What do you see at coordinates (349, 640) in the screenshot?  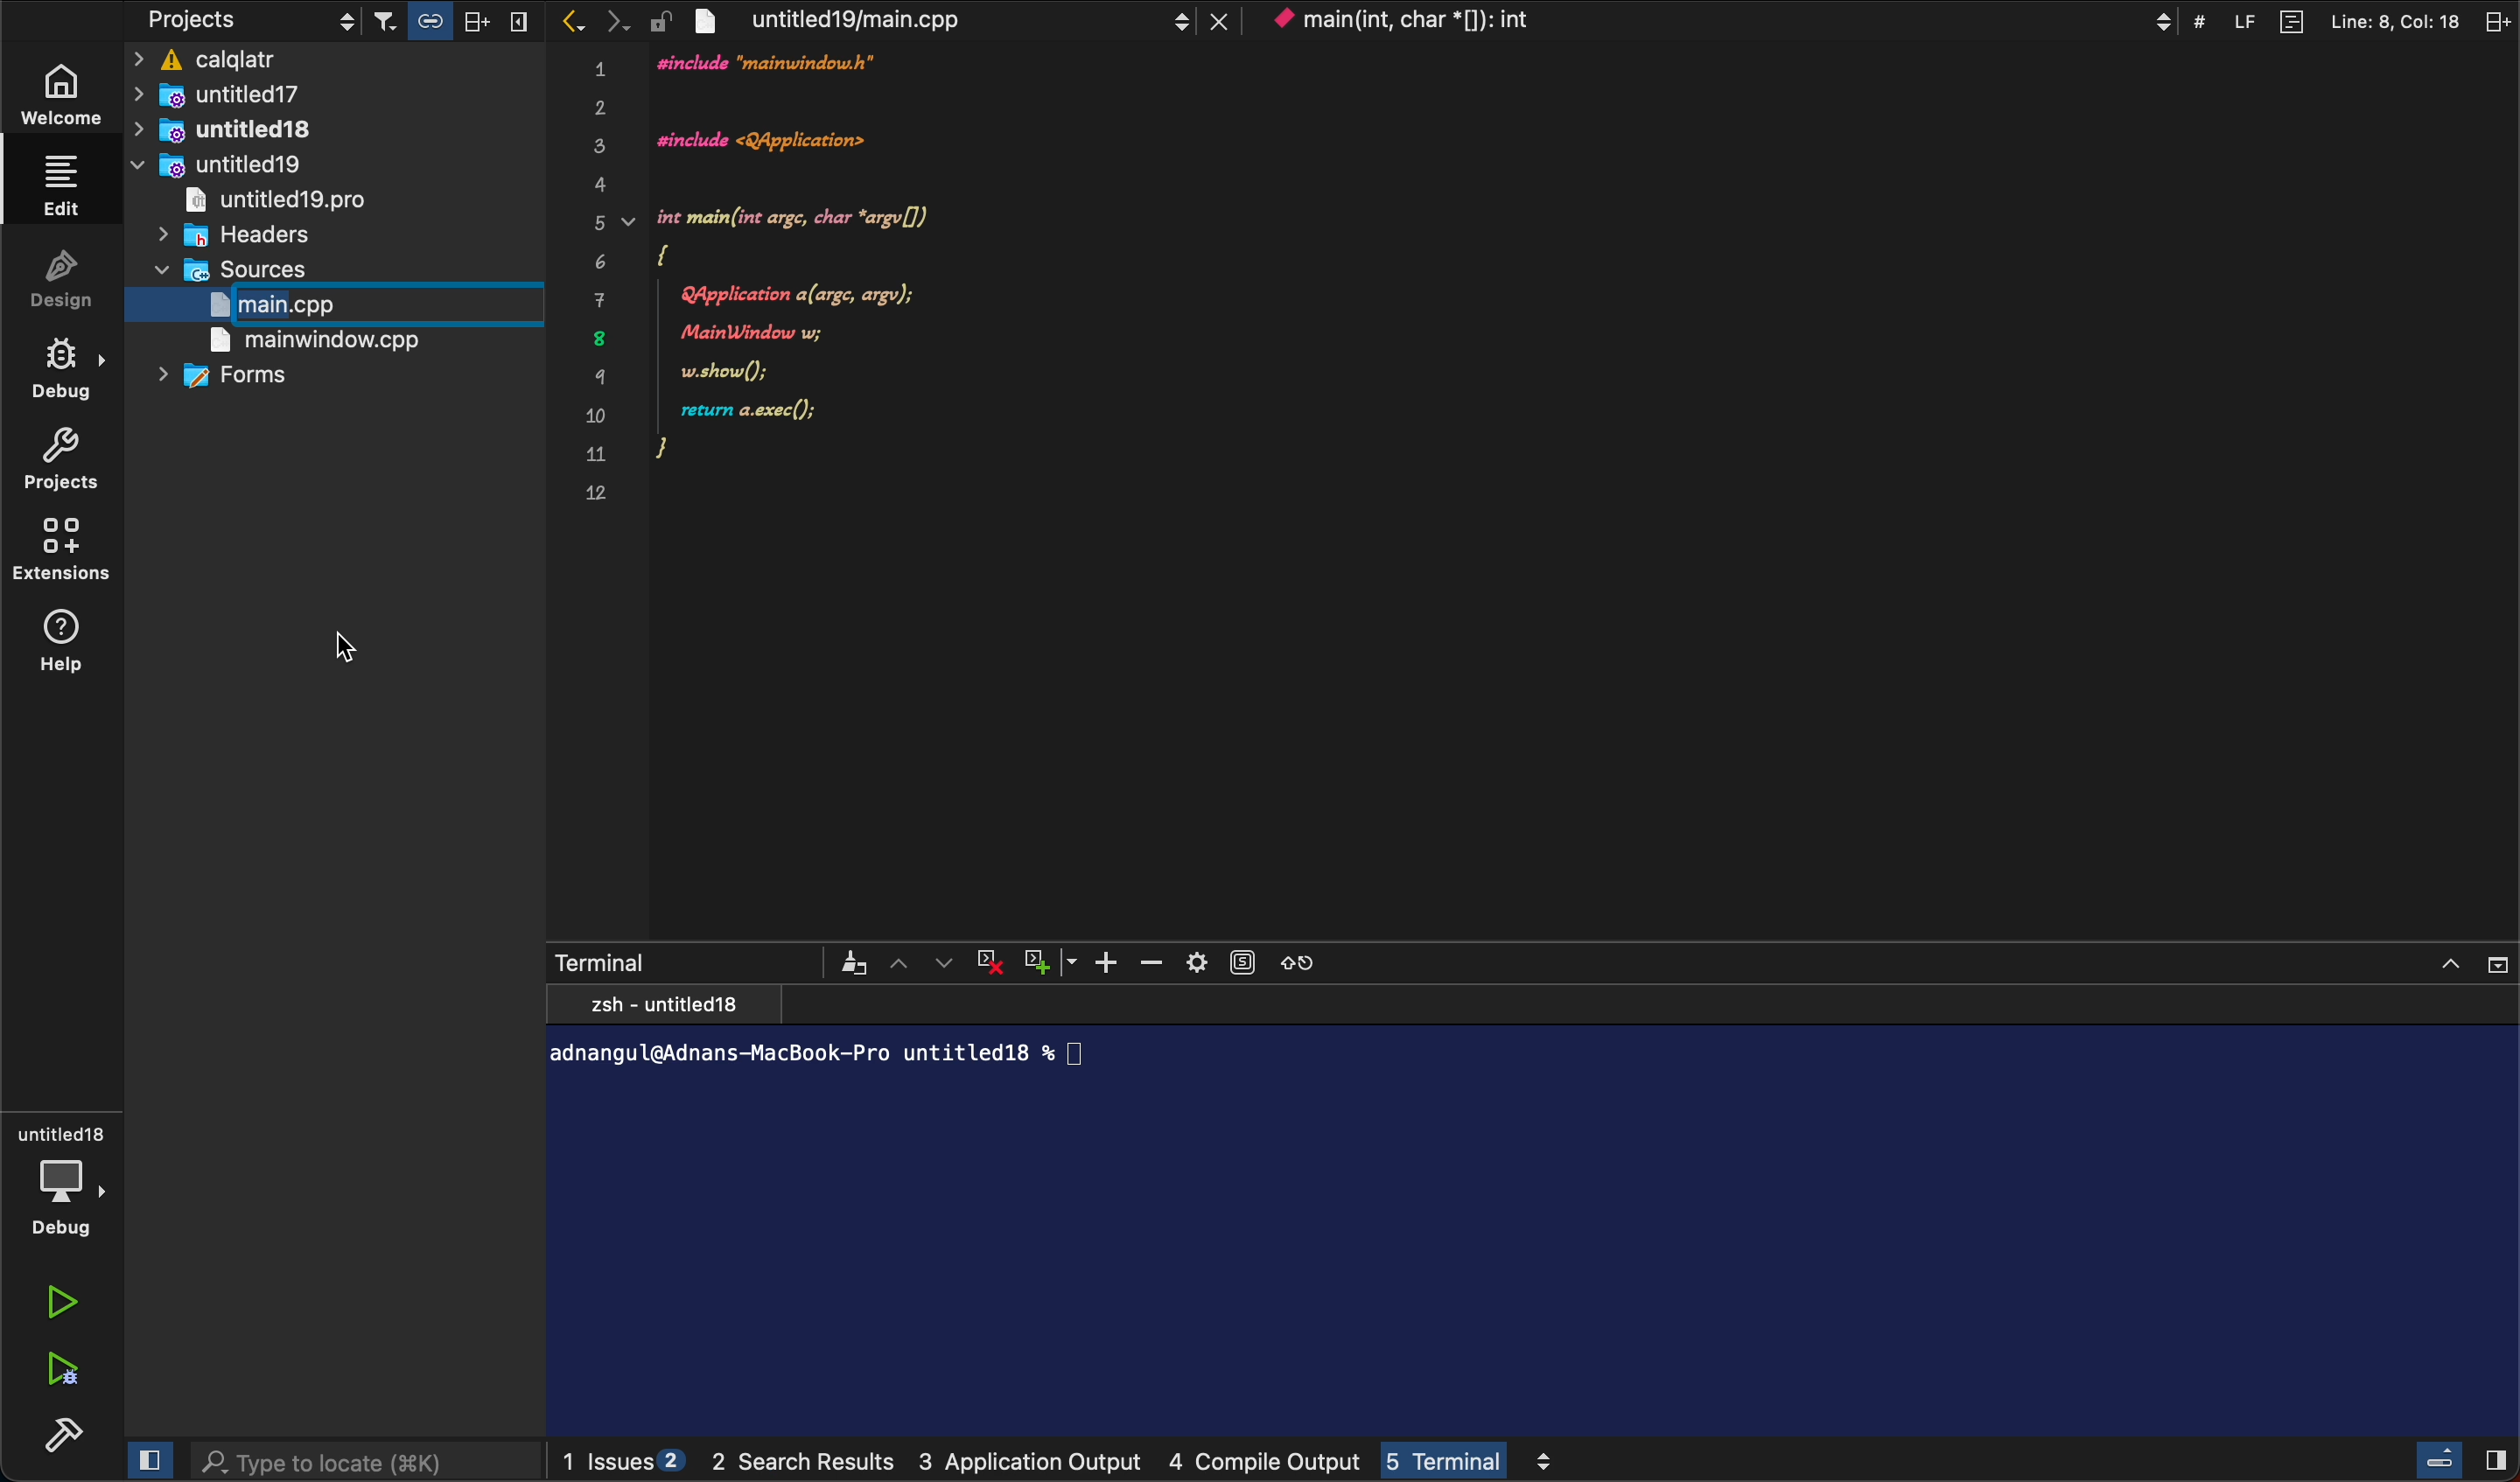 I see `curser` at bounding box center [349, 640].